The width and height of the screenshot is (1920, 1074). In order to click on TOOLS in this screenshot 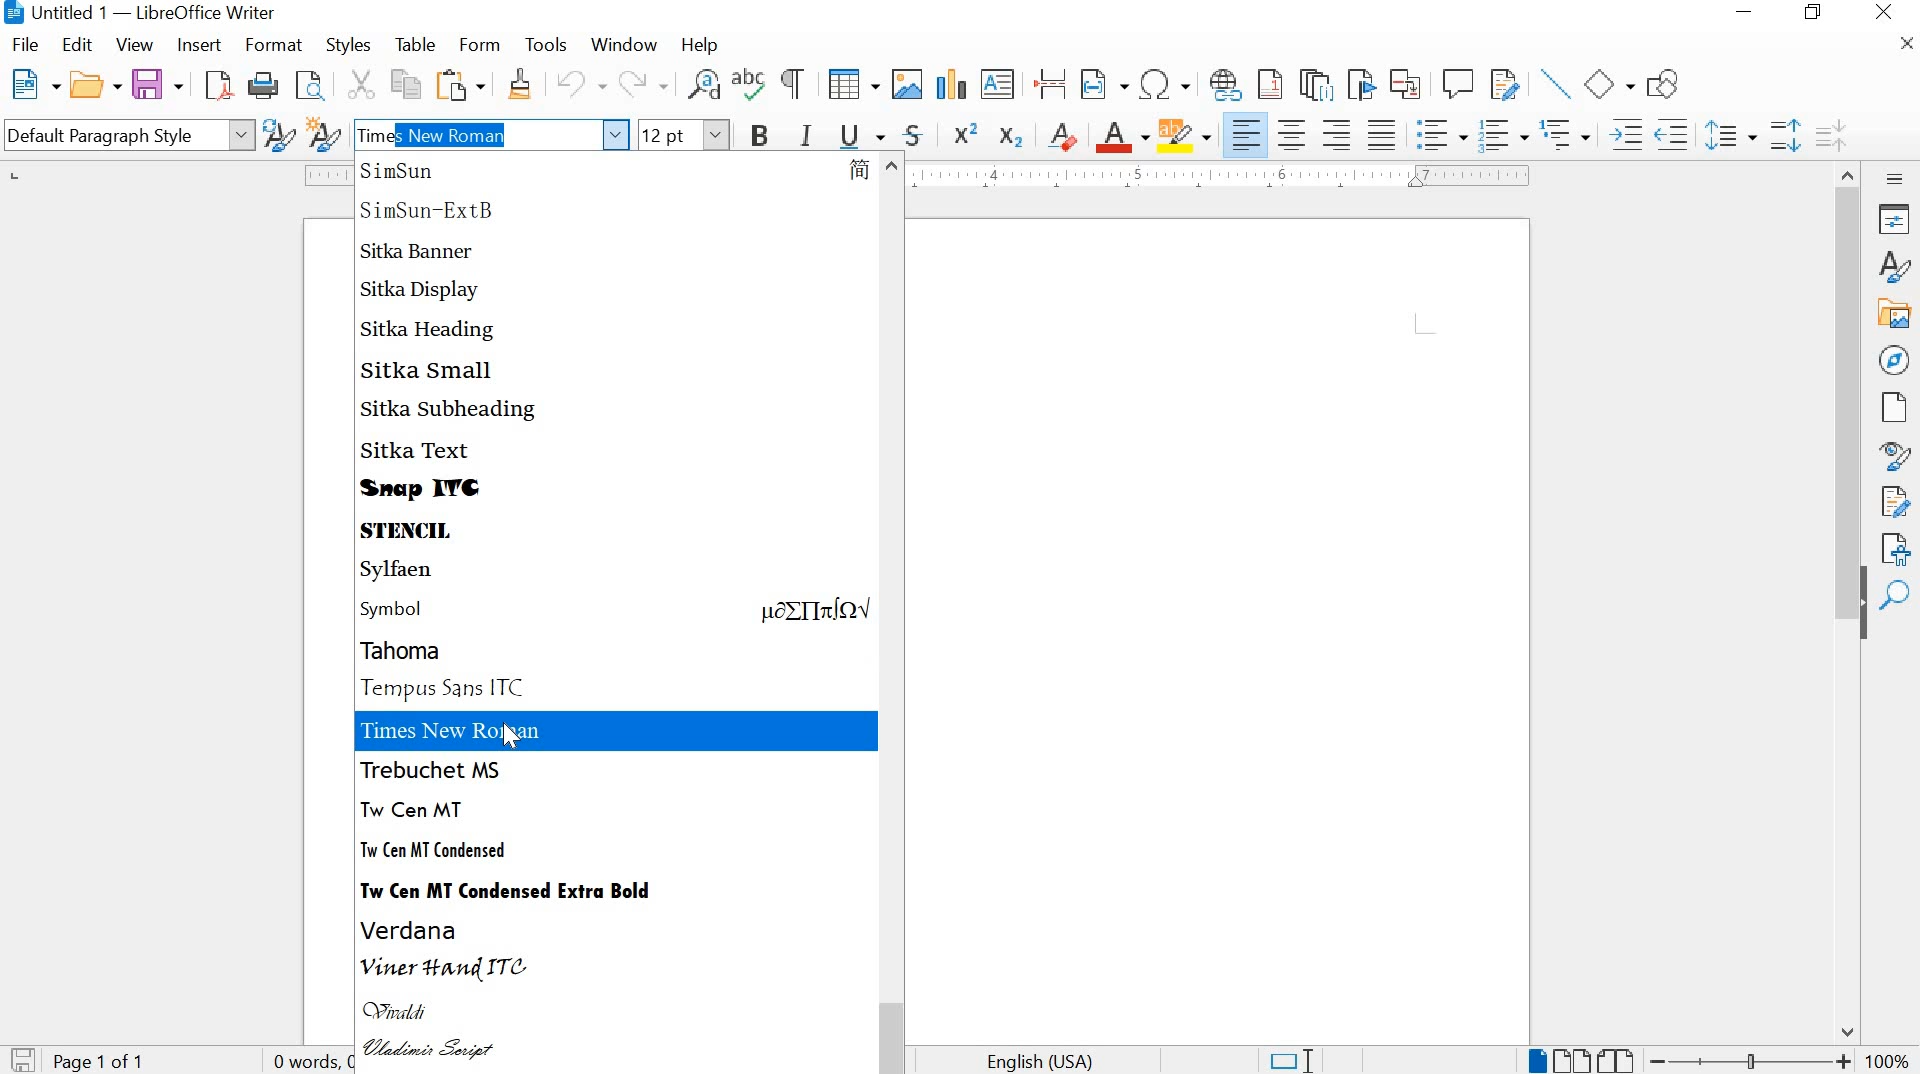, I will do `click(545, 46)`.